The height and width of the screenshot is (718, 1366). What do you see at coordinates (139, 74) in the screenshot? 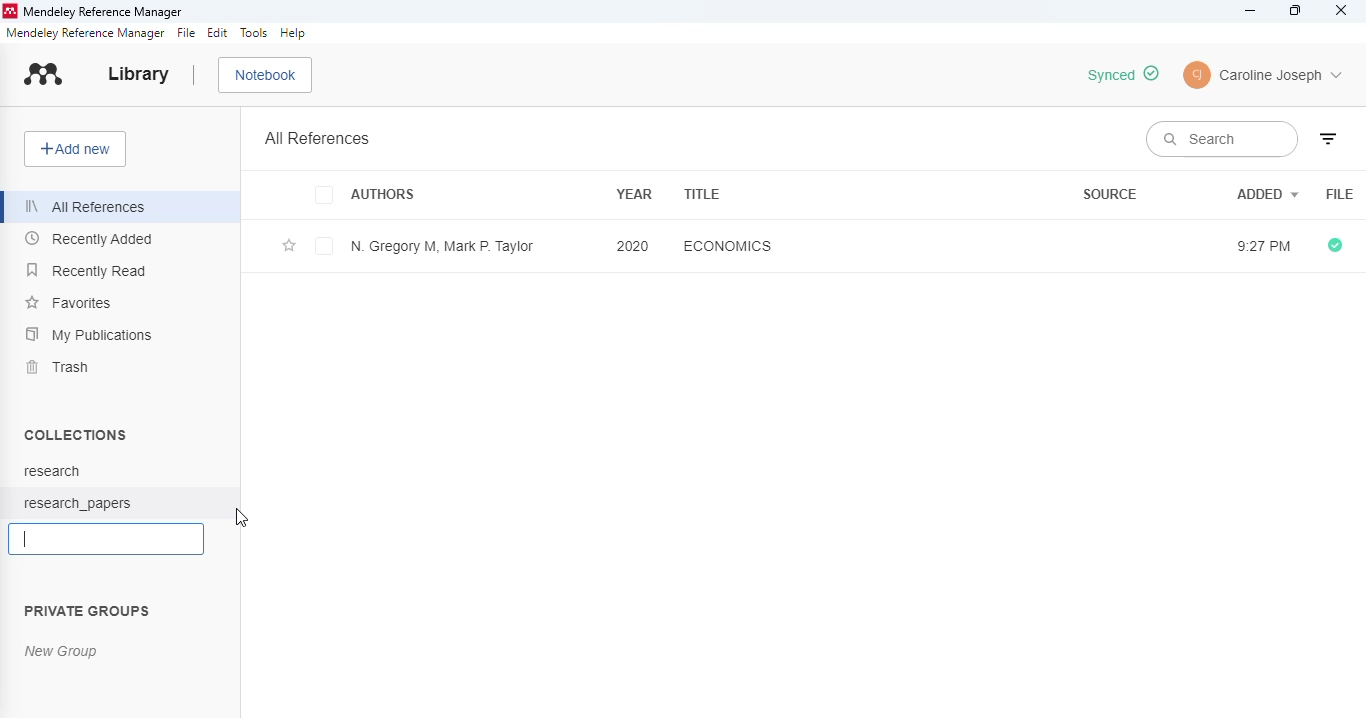
I see `library` at bounding box center [139, 74].